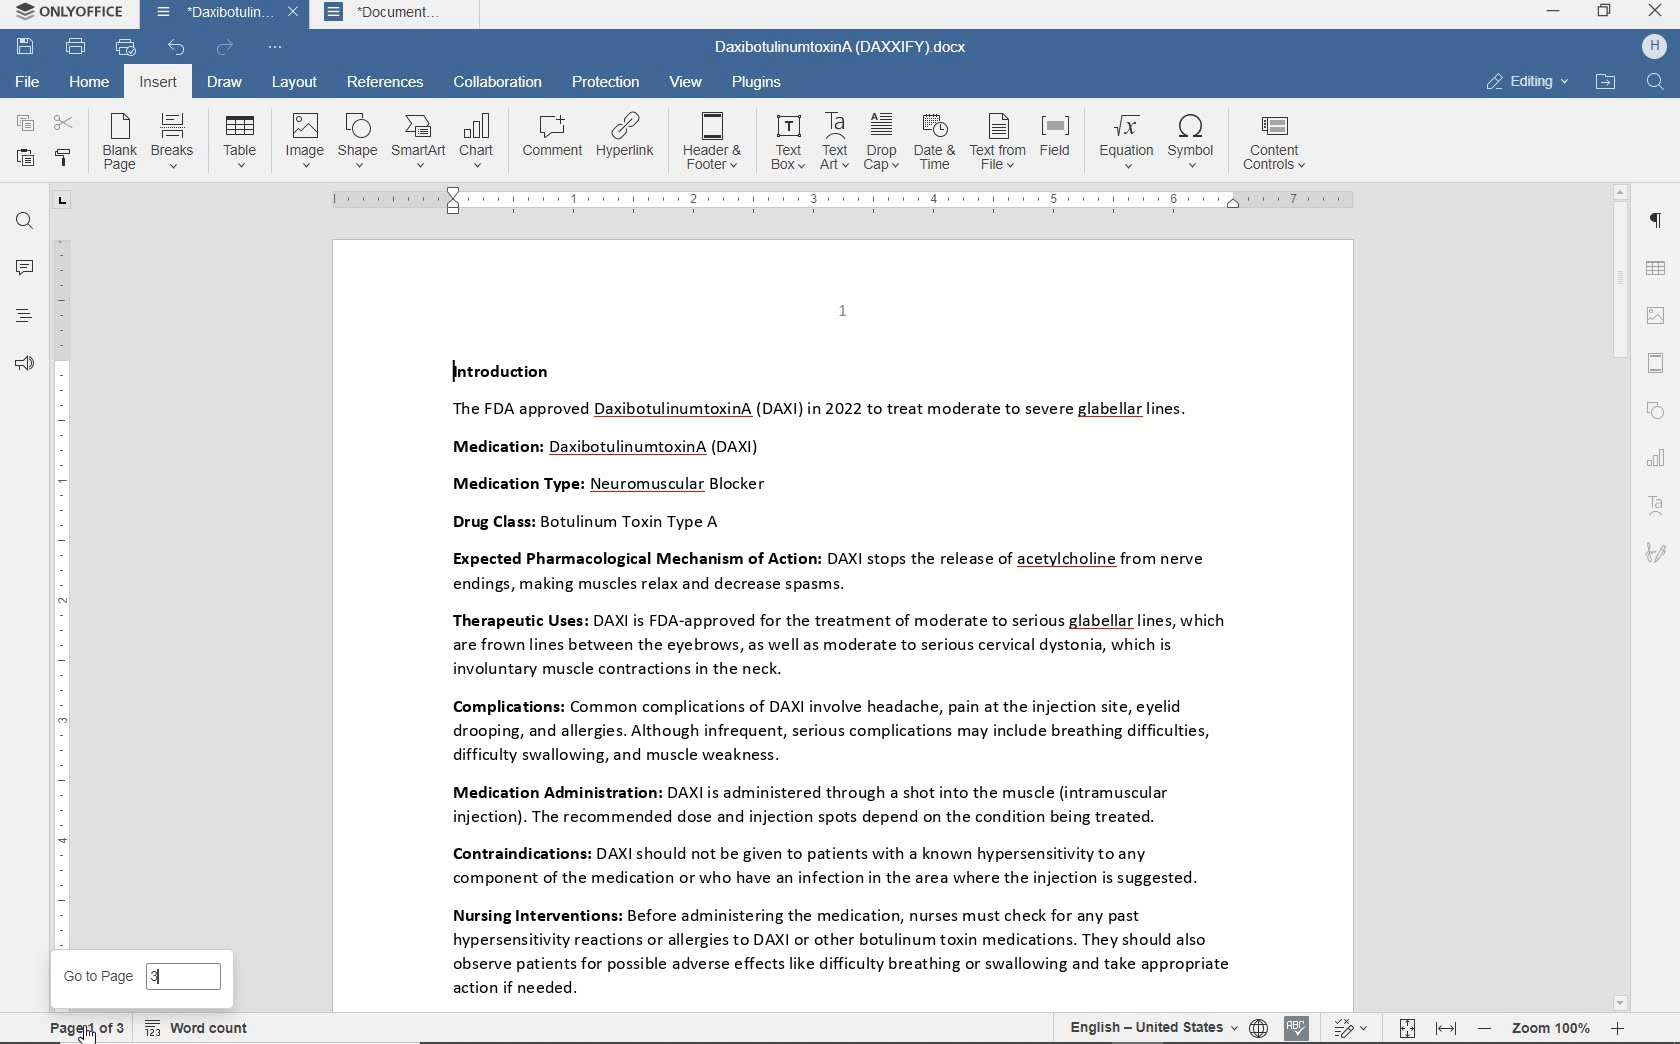  Describe the element at coordinates (25, 157) in the screenshot. I see `paste` at that location.